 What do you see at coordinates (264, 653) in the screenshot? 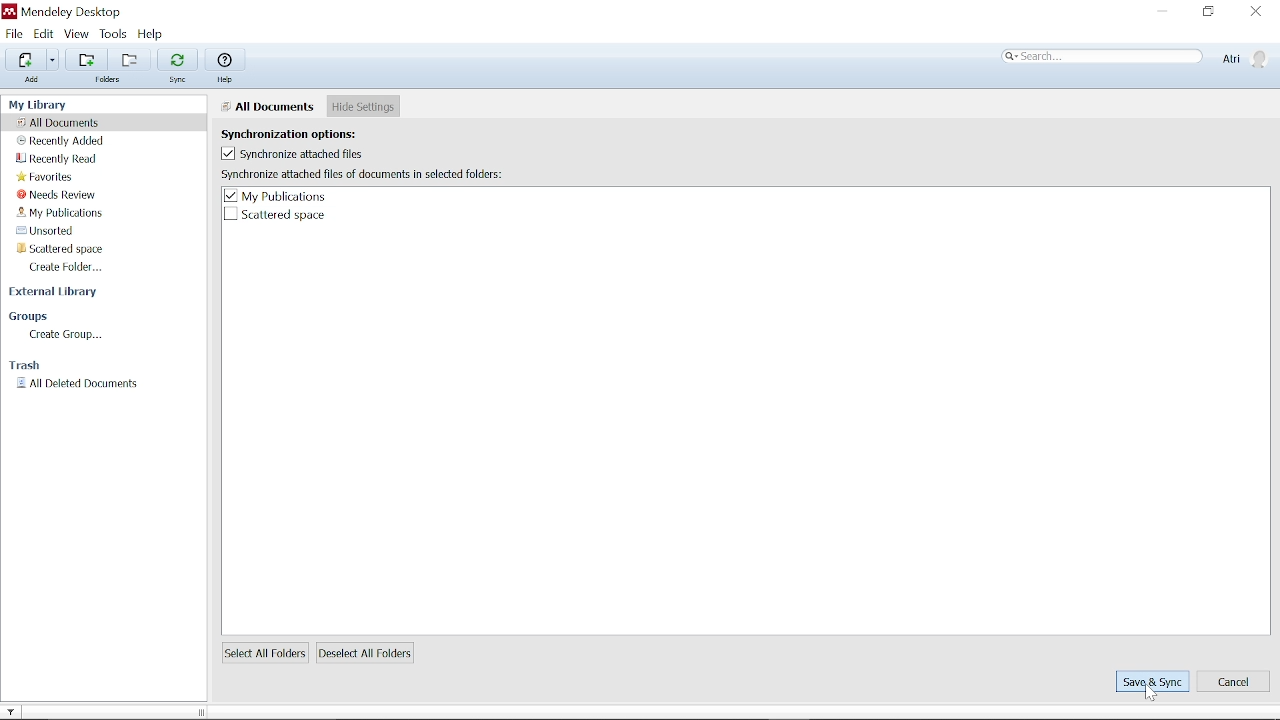
I see `Select all folders` at bounding box center [264, 653].